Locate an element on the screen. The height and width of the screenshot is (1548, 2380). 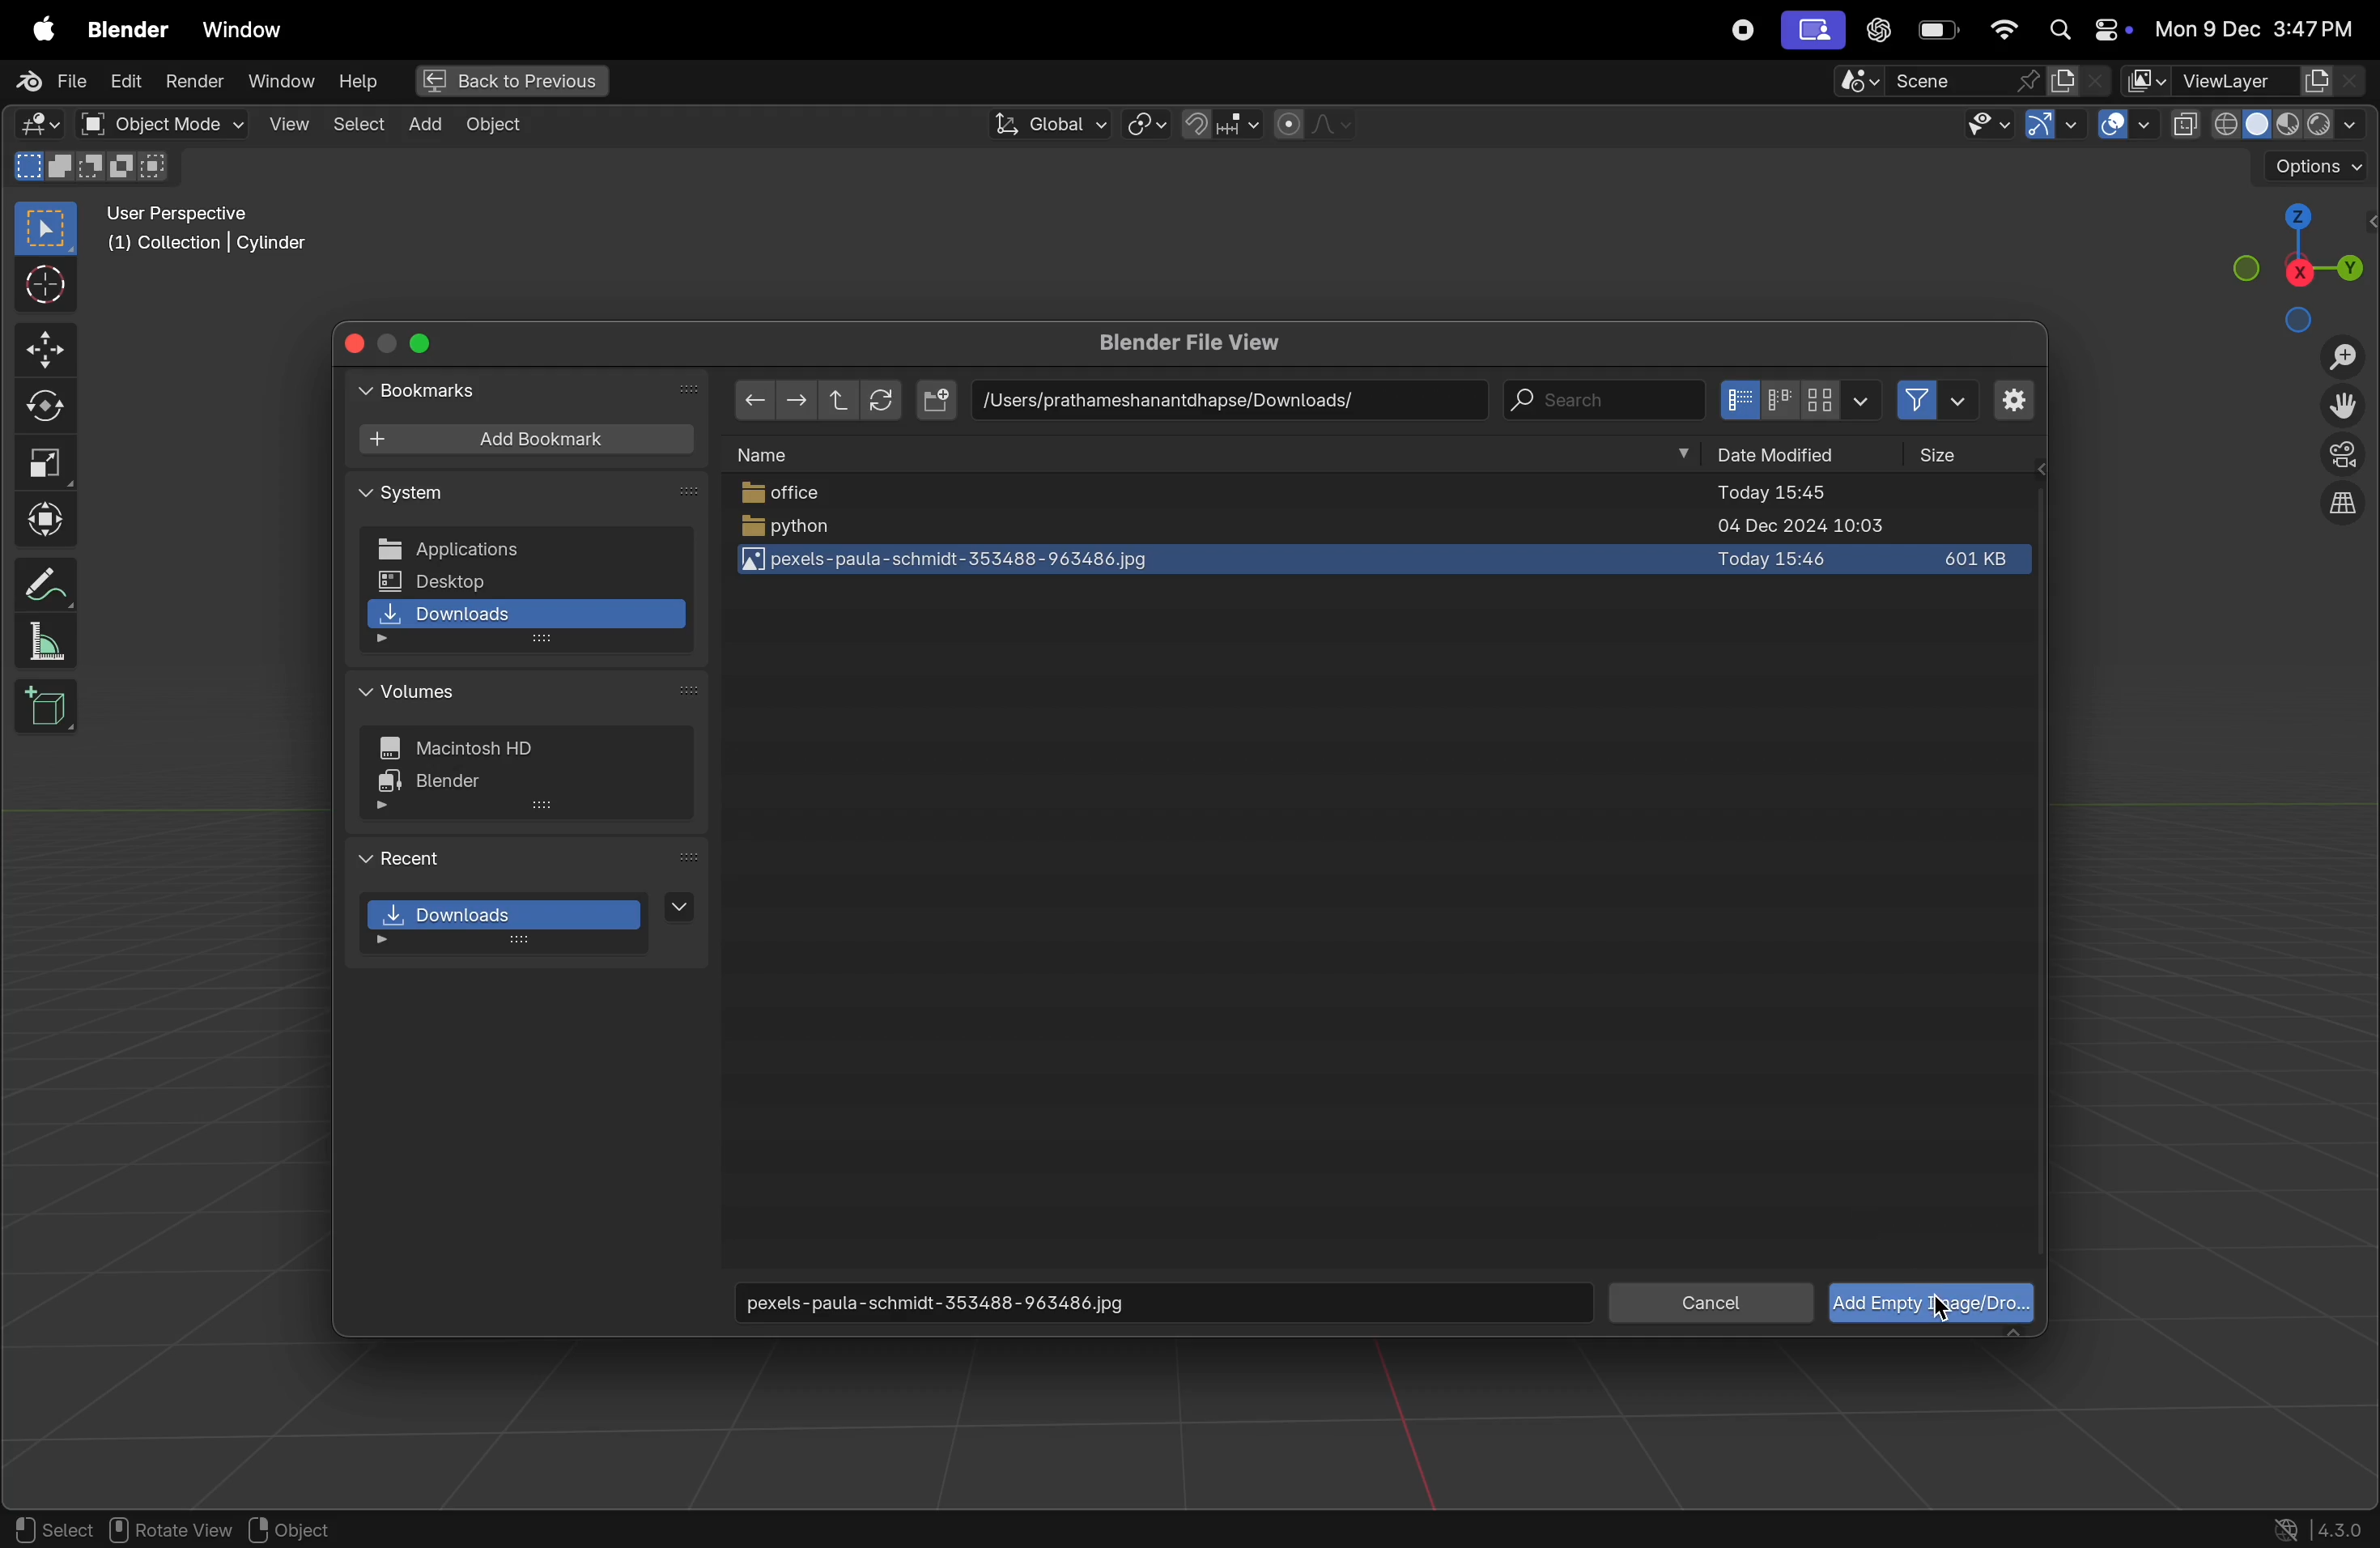
next is located at coordinates (692, 388).